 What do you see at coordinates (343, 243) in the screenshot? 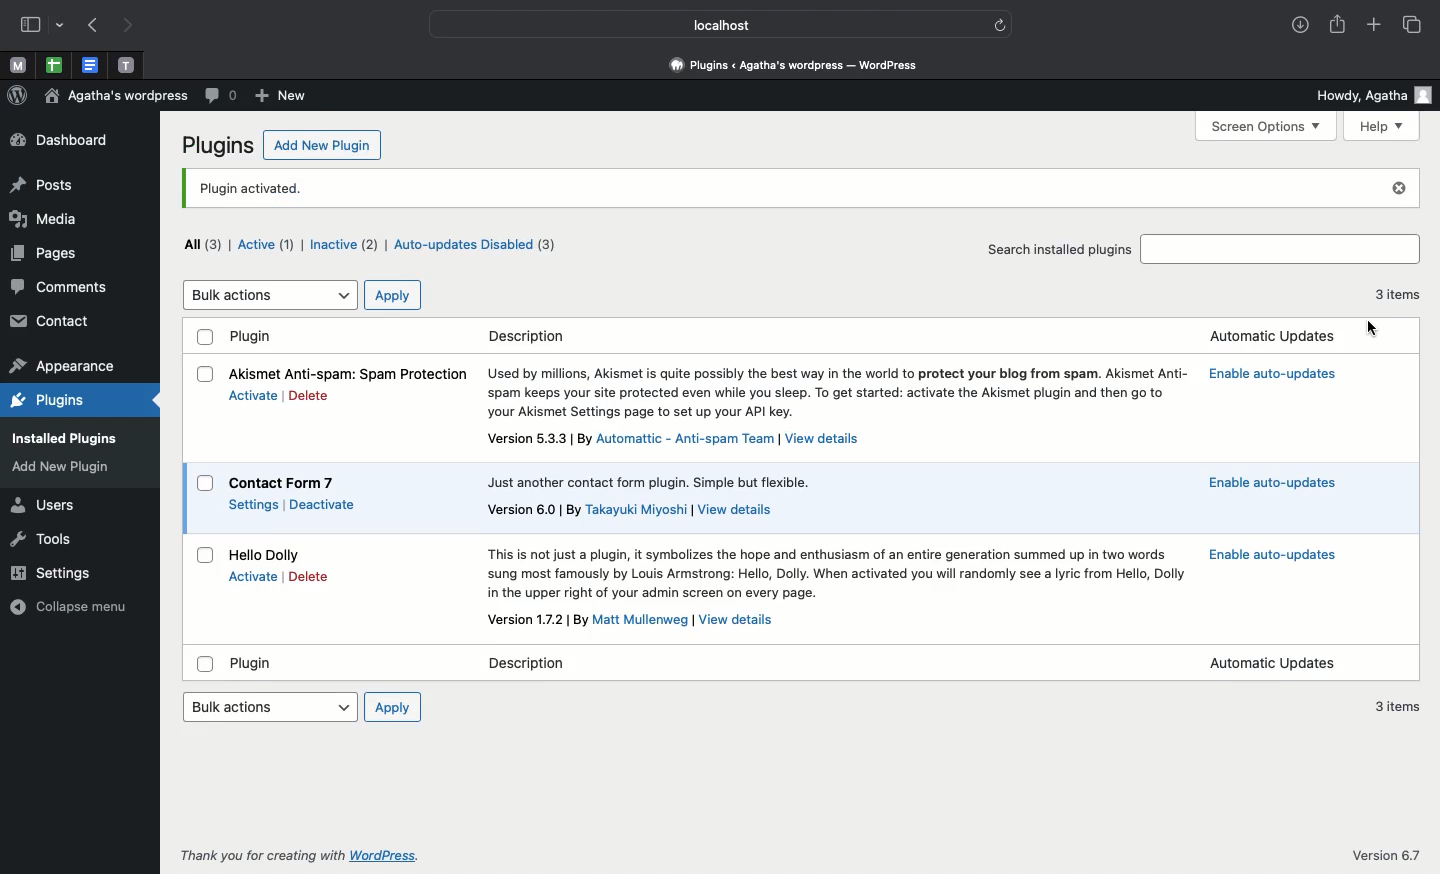
I see `Inactive` at bounding box center [343, 243].